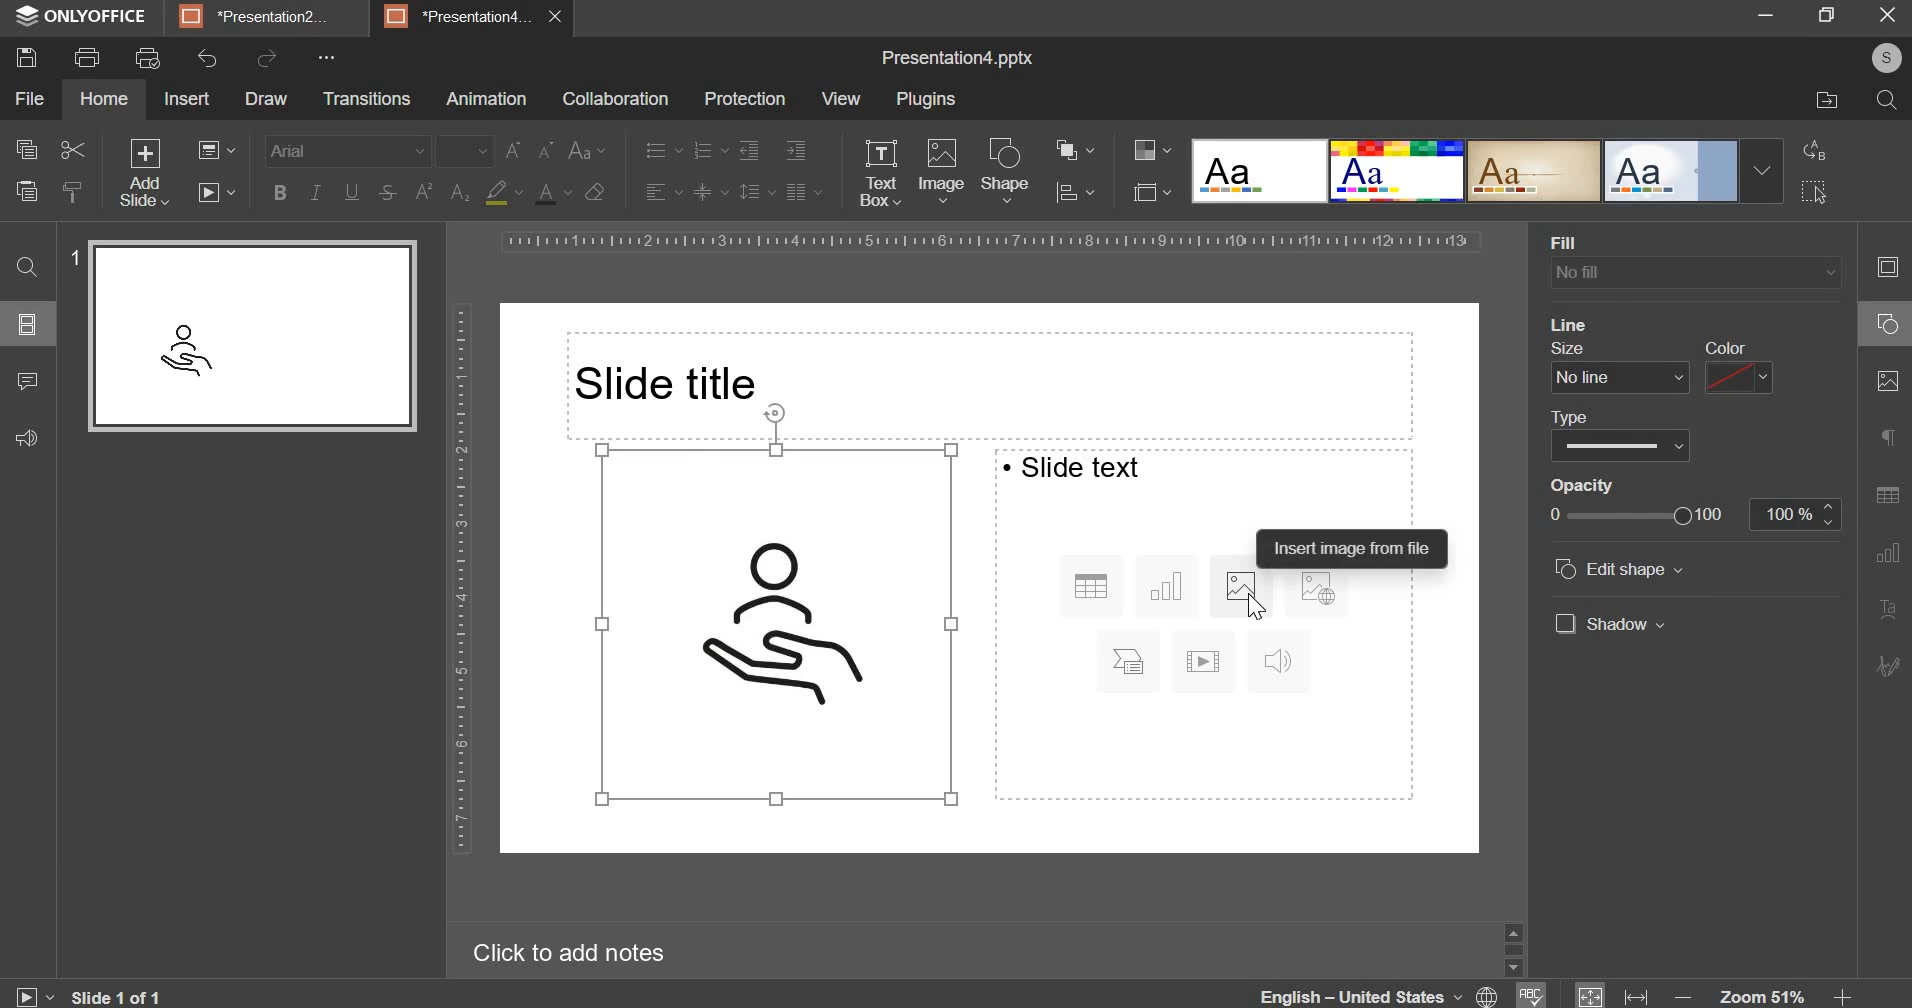  I want to click on click to add notes, so click(560, 954).